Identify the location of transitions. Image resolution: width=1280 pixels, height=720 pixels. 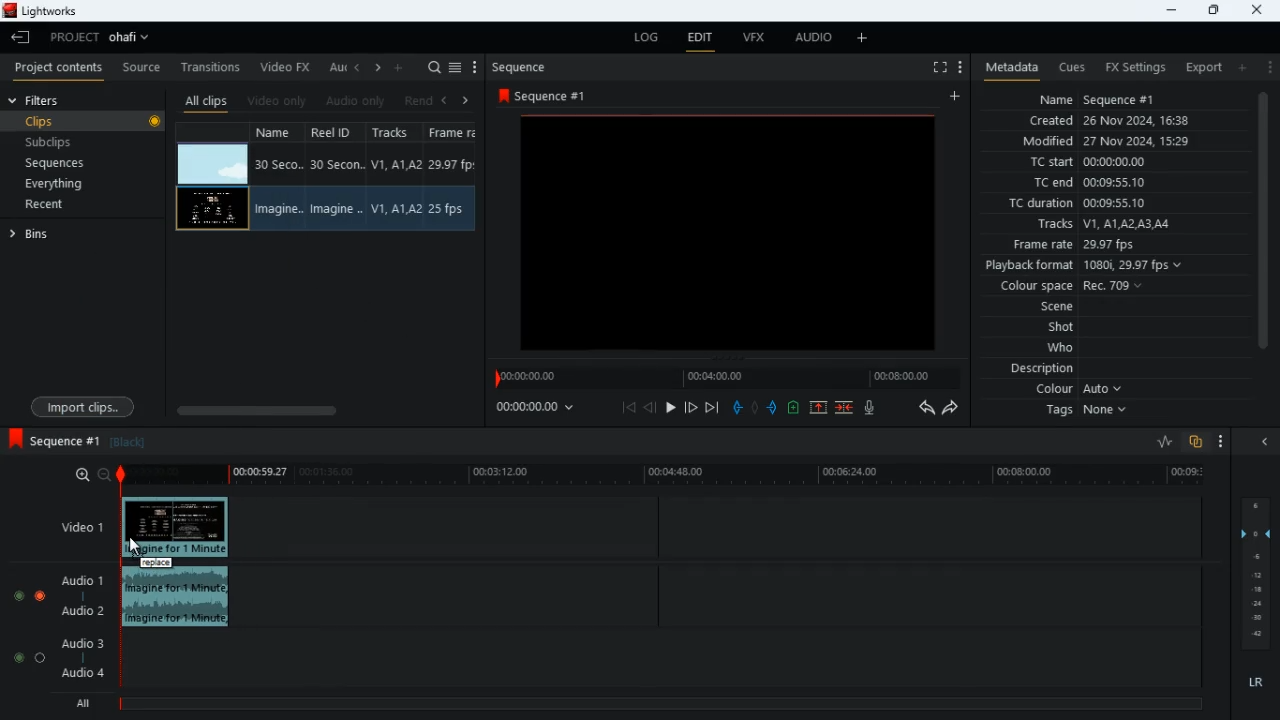
(212, 65).